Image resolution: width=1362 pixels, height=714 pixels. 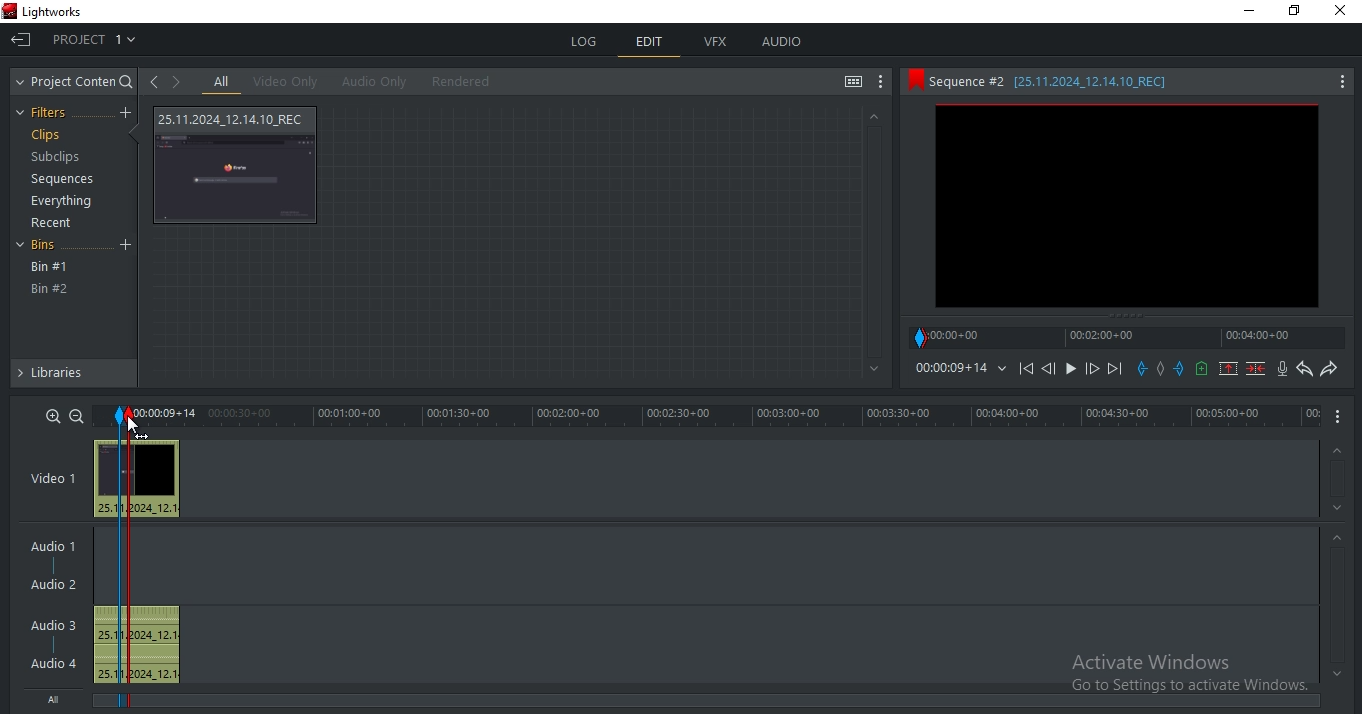 I want to click on Exit, so click(x=21, y=38).